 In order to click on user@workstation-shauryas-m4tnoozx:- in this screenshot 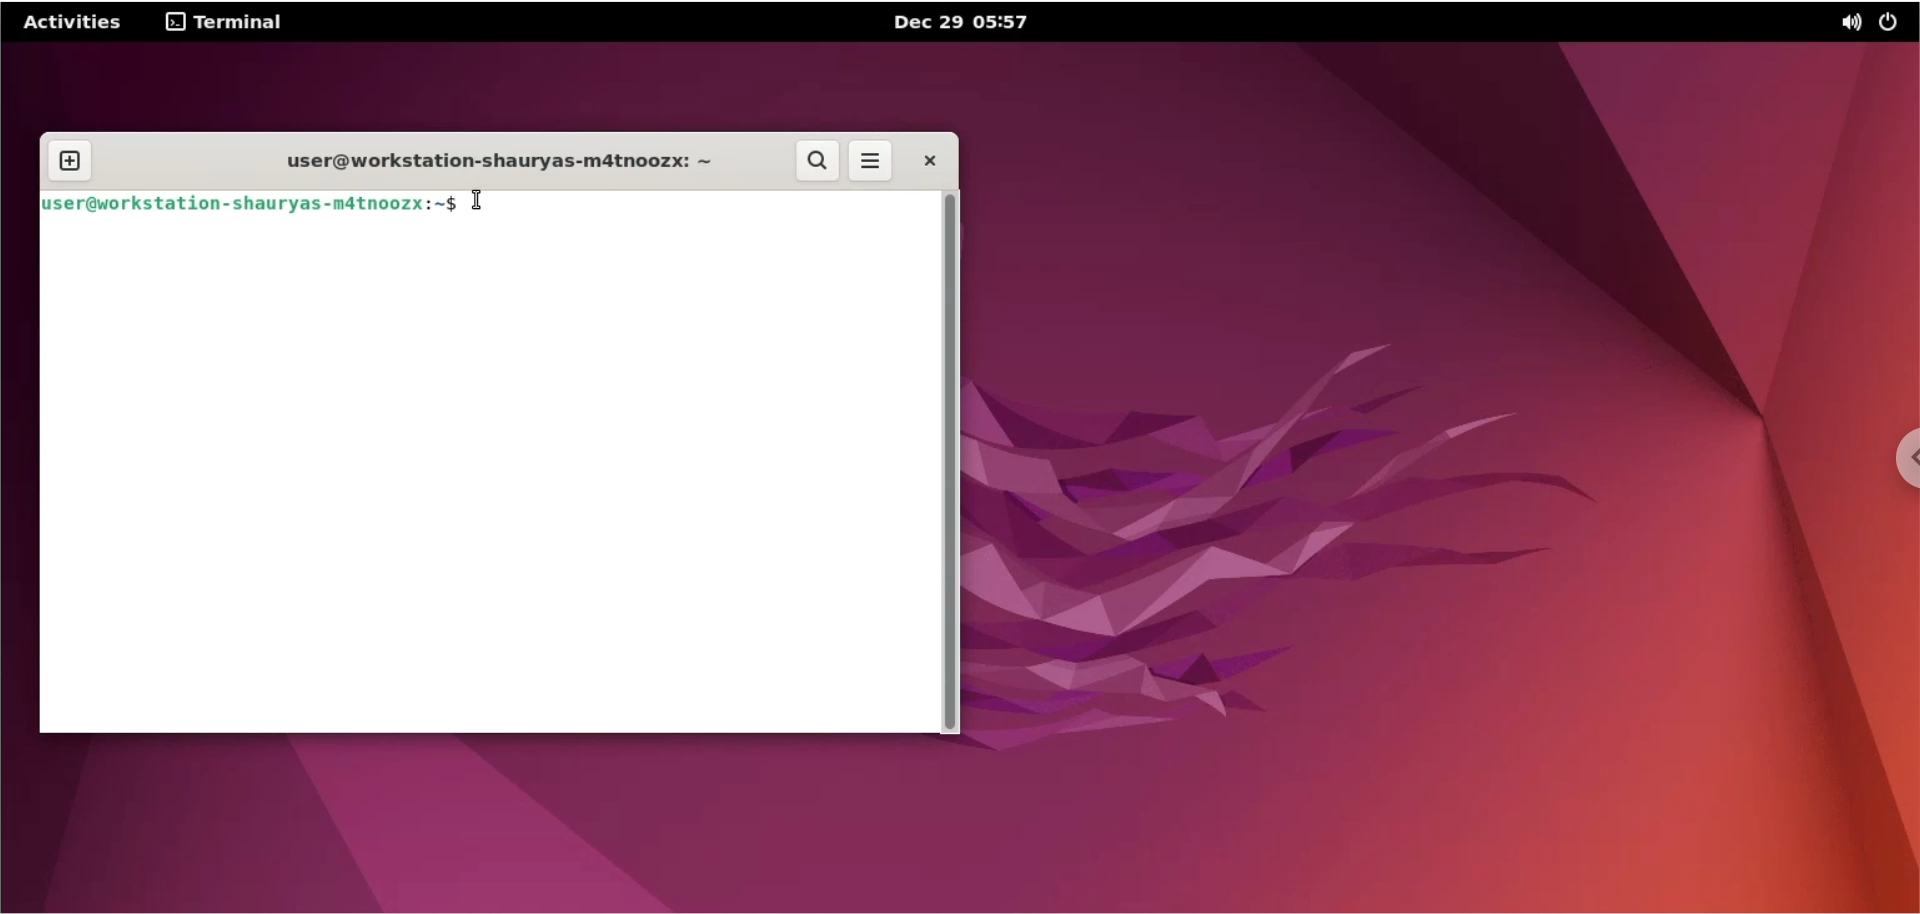, I will do `click(478, 161)`.